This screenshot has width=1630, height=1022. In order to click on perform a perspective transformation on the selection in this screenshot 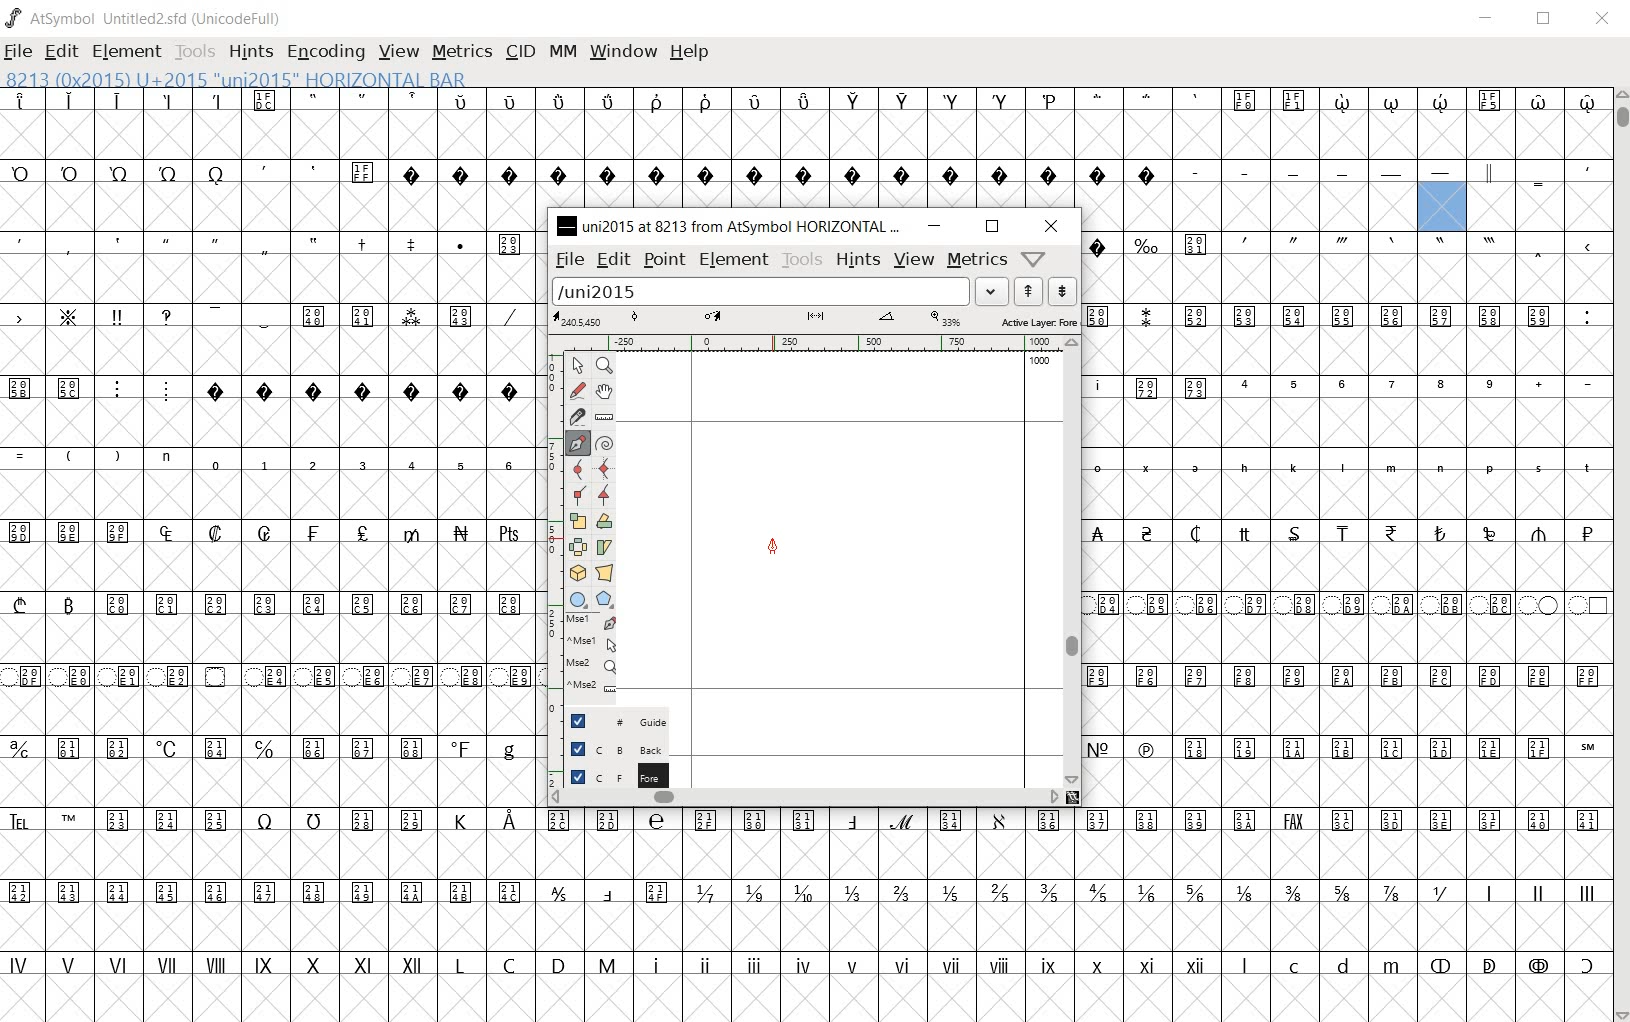, I will do `click(604, 572)`.